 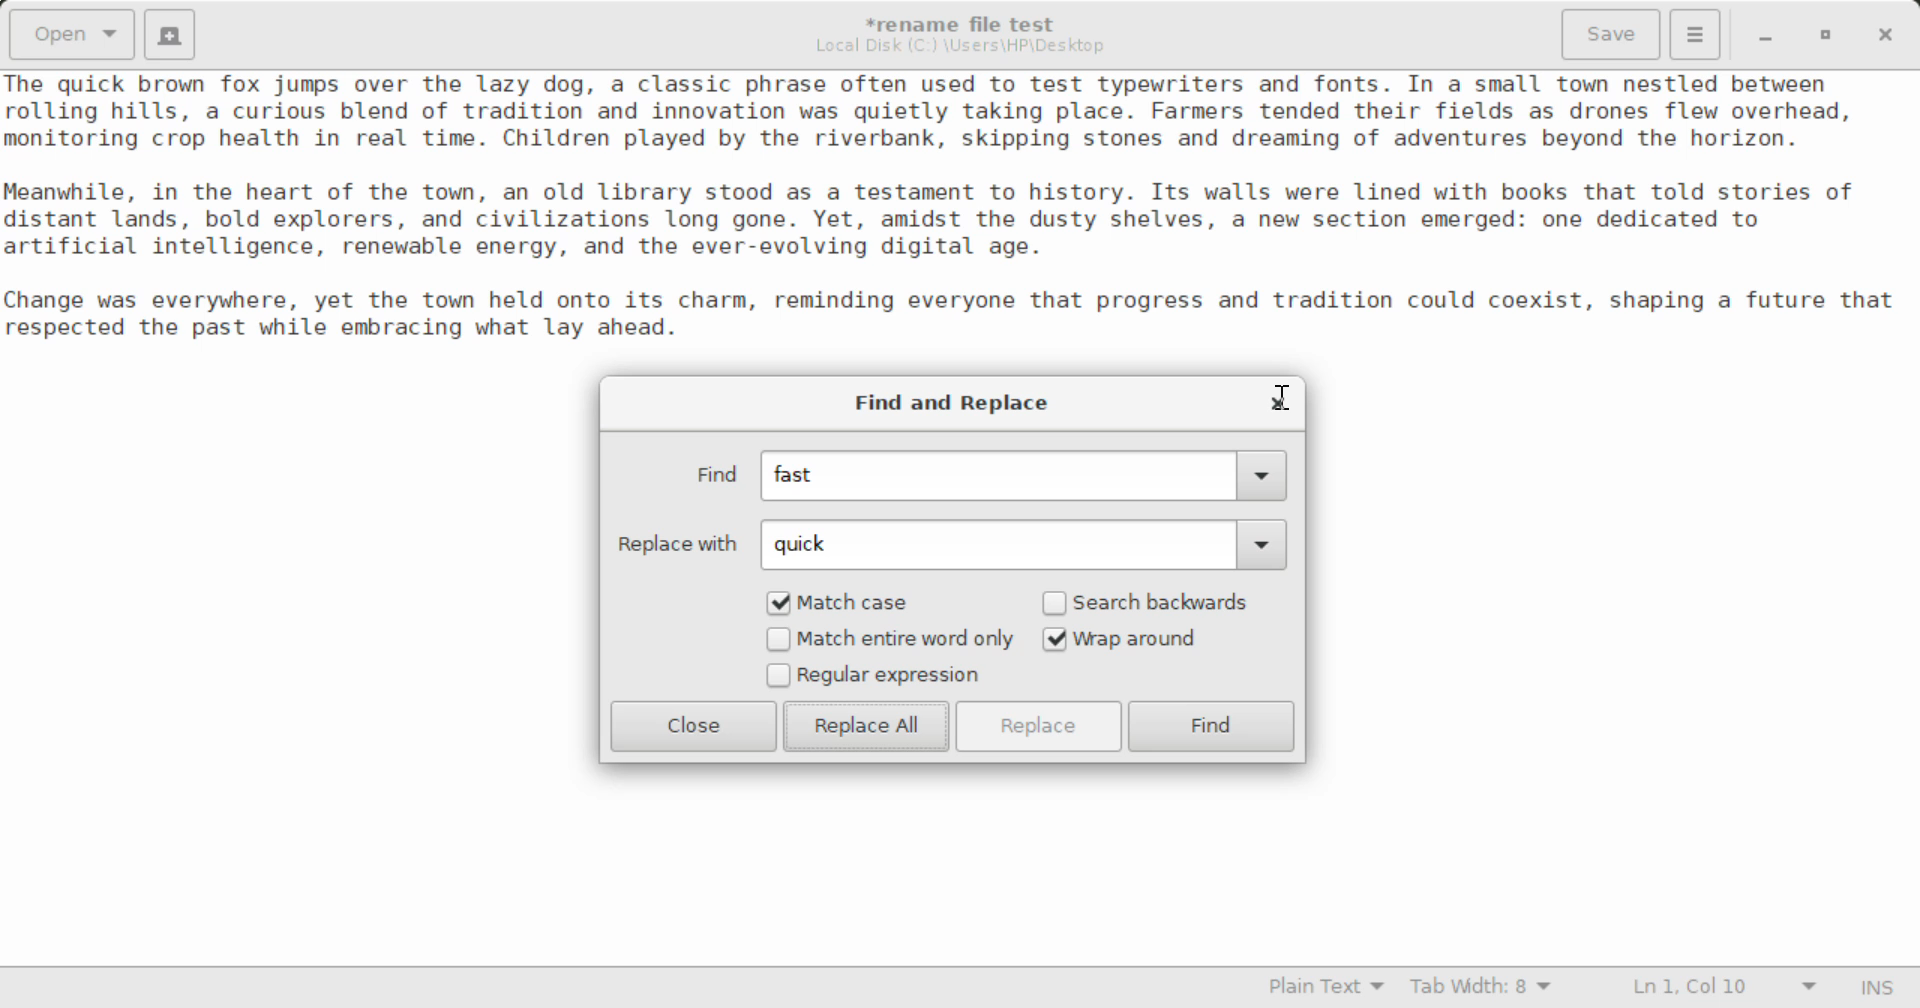 I want to click on Restore Down, so click(x=1769, y=34).